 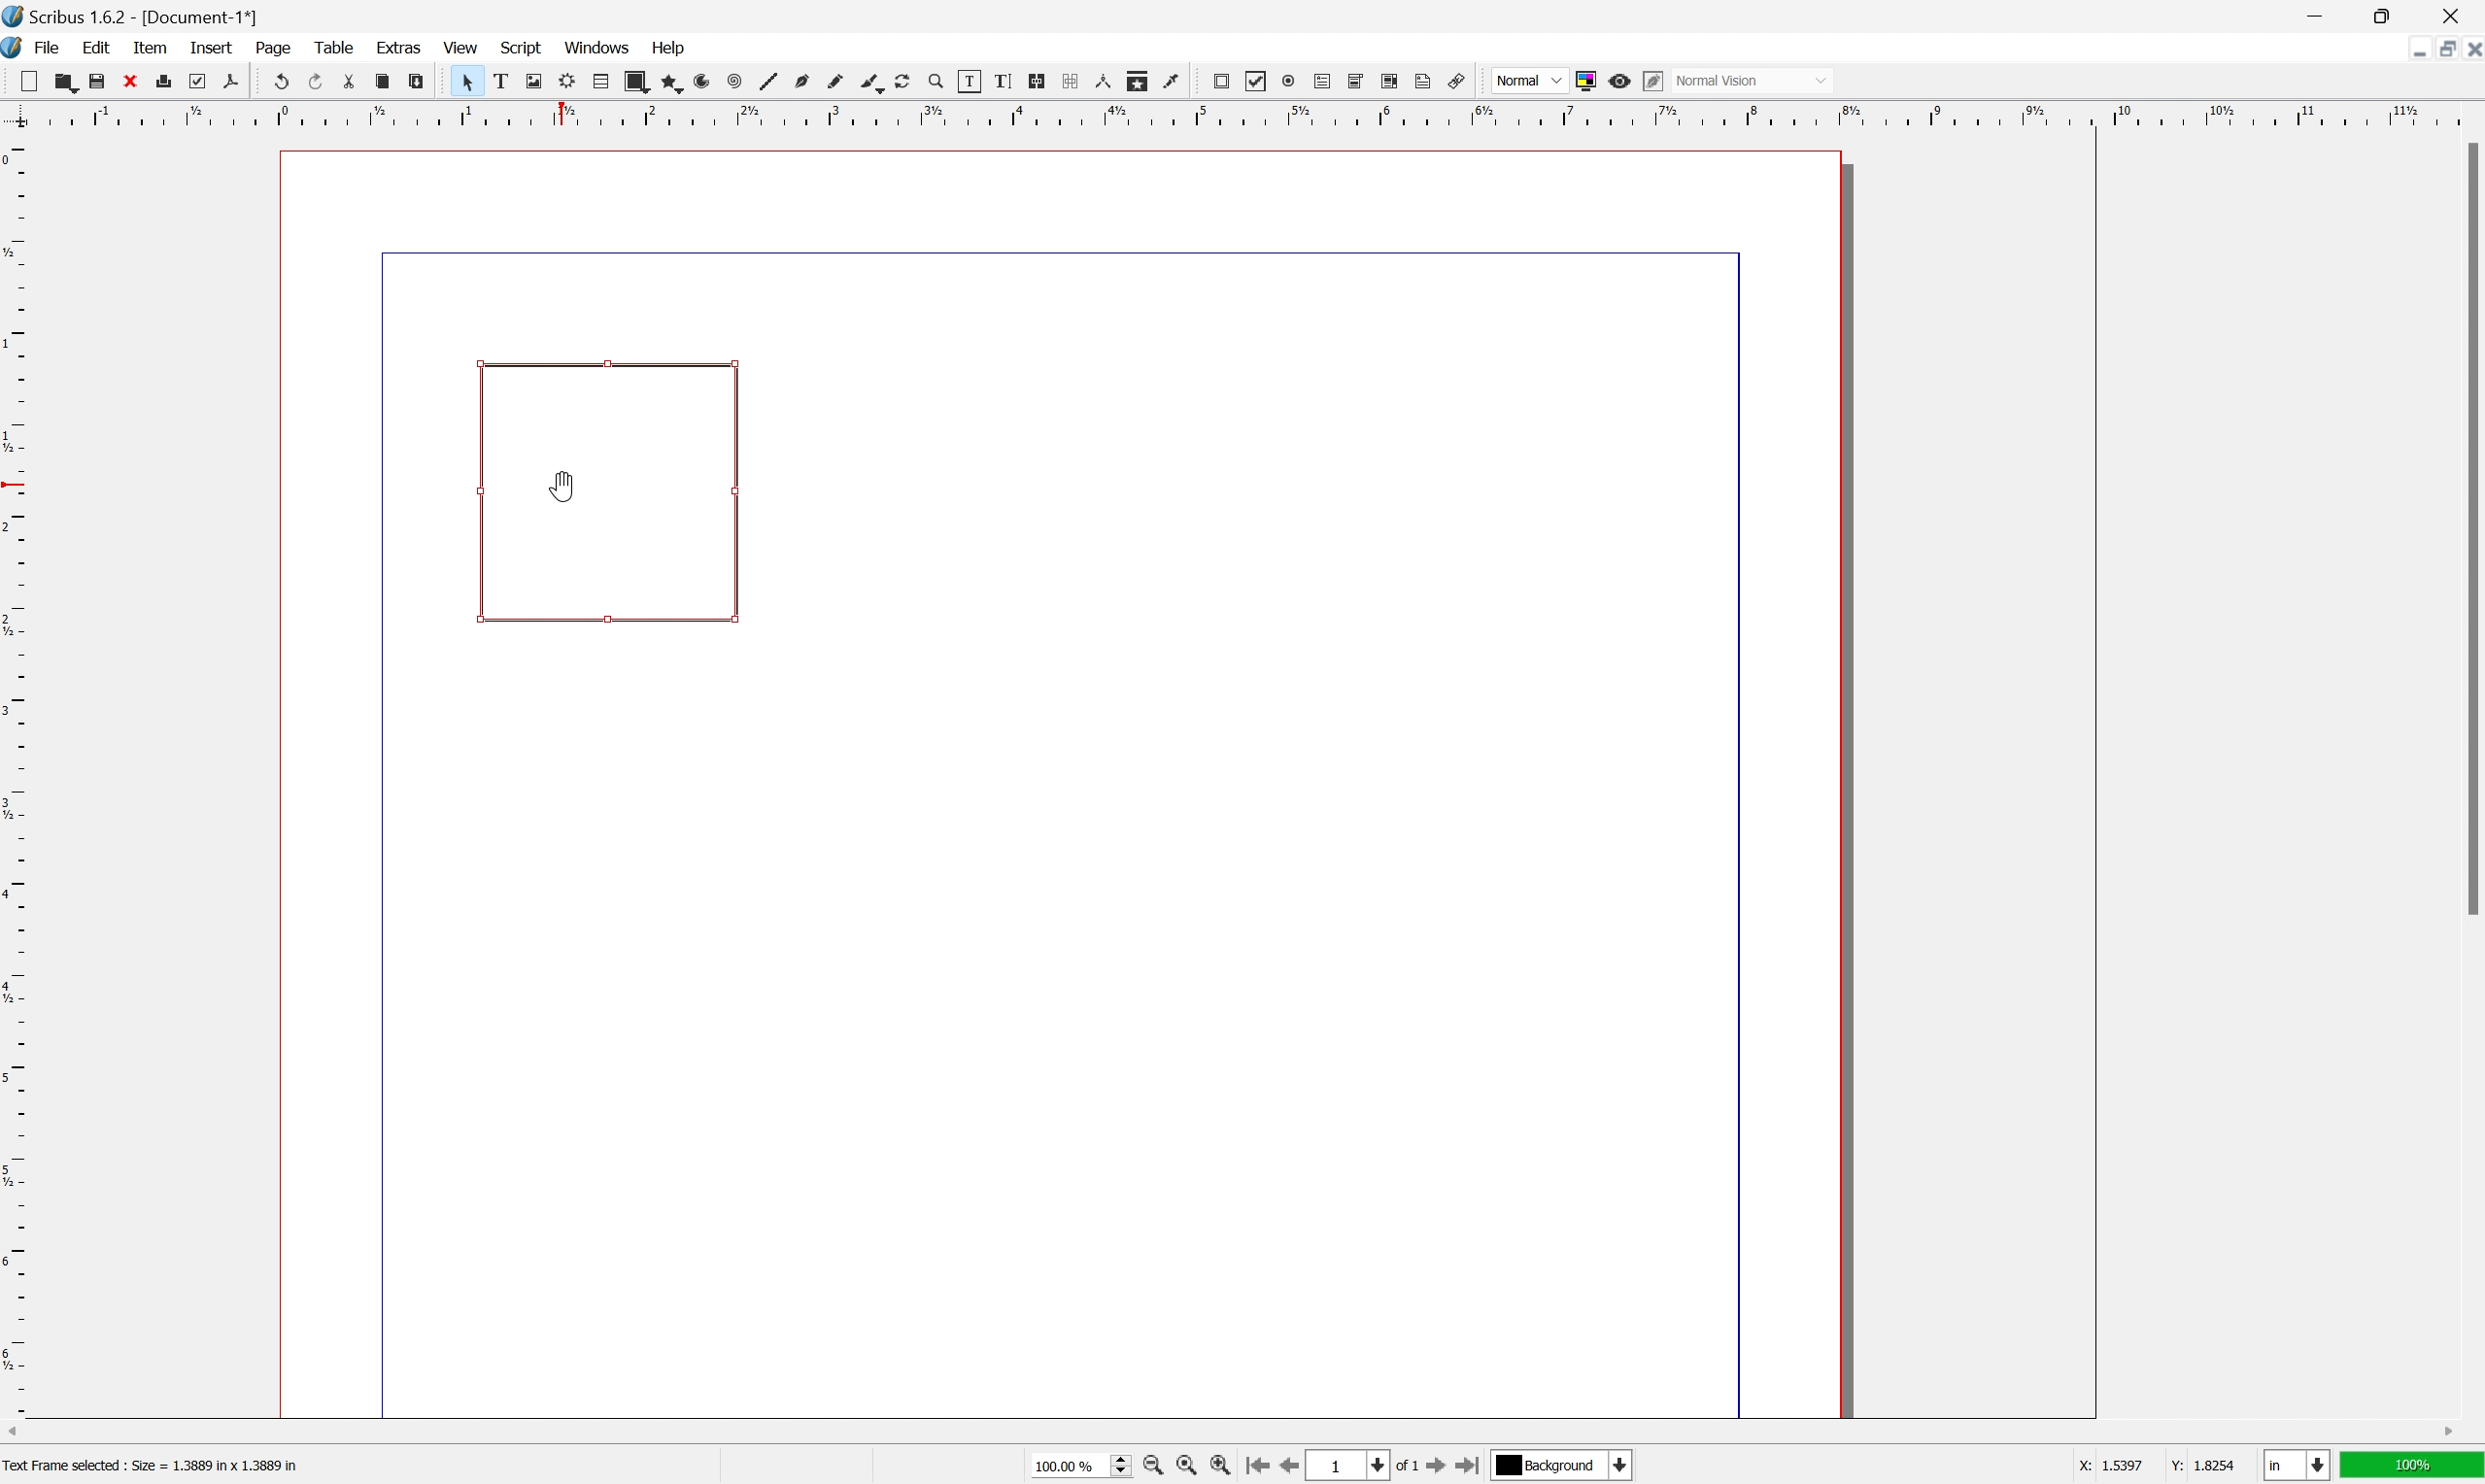 What do you see at coordinates (30, 80) in the screenshot?
I see `new` at bounding box center [30, 80].